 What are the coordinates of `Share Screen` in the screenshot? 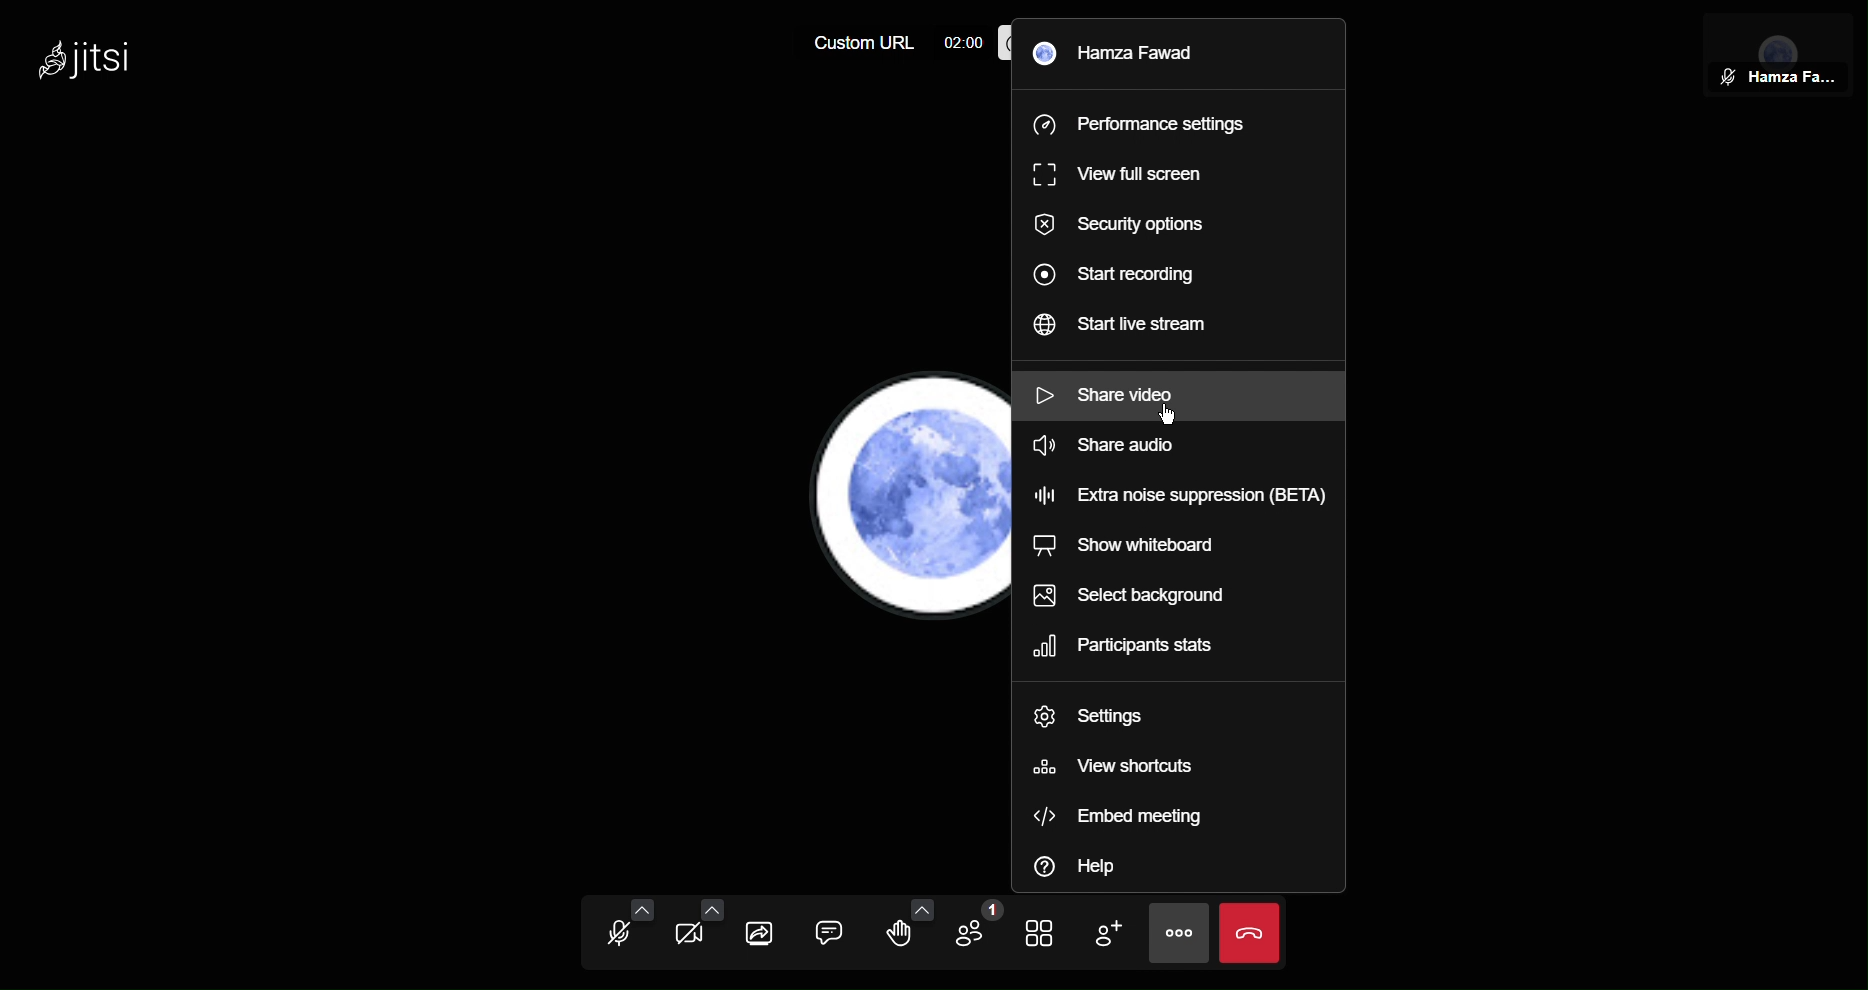 It's located at (762, 933).